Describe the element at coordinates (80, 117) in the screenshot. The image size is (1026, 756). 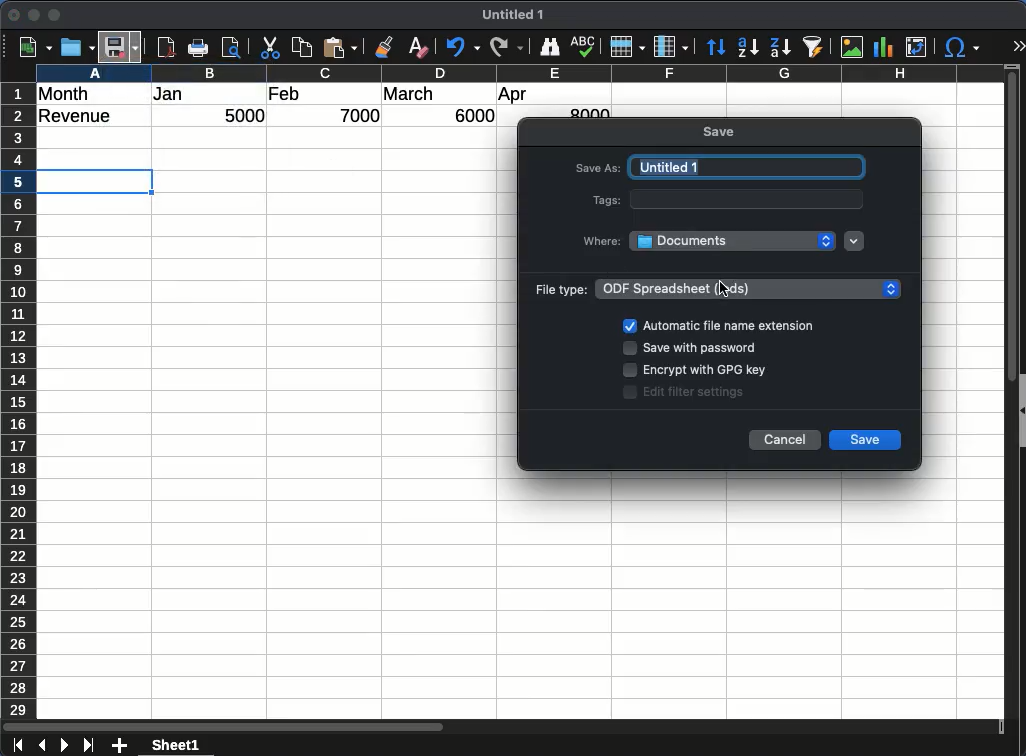
I see `revenue` at that location.